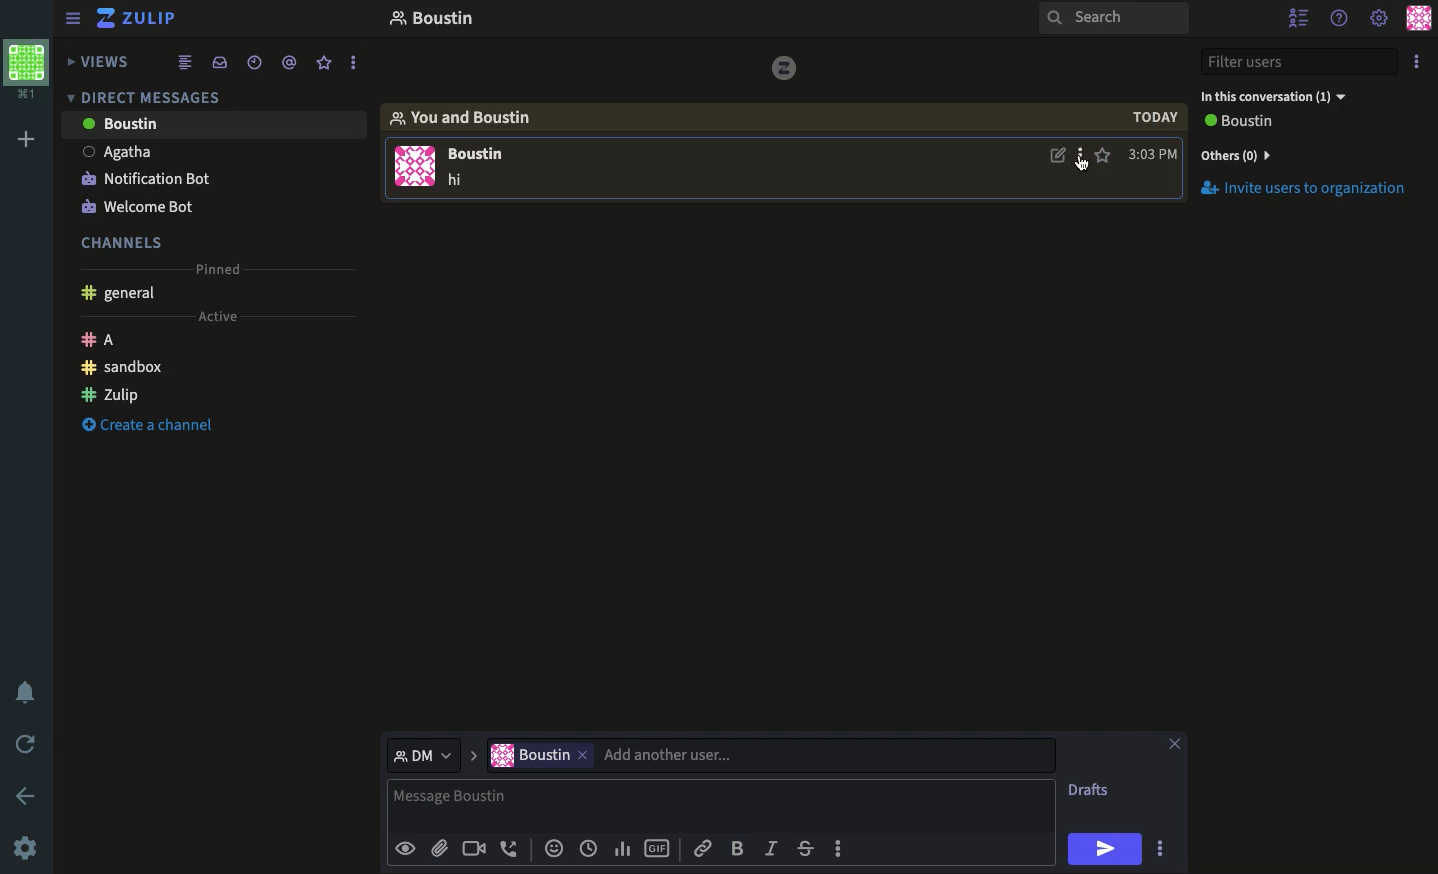 The image size is (1438, 874). What do you see at coordinates (408, 847) in the screenshot?
I see `Preview` at bounding box center [408, 847].